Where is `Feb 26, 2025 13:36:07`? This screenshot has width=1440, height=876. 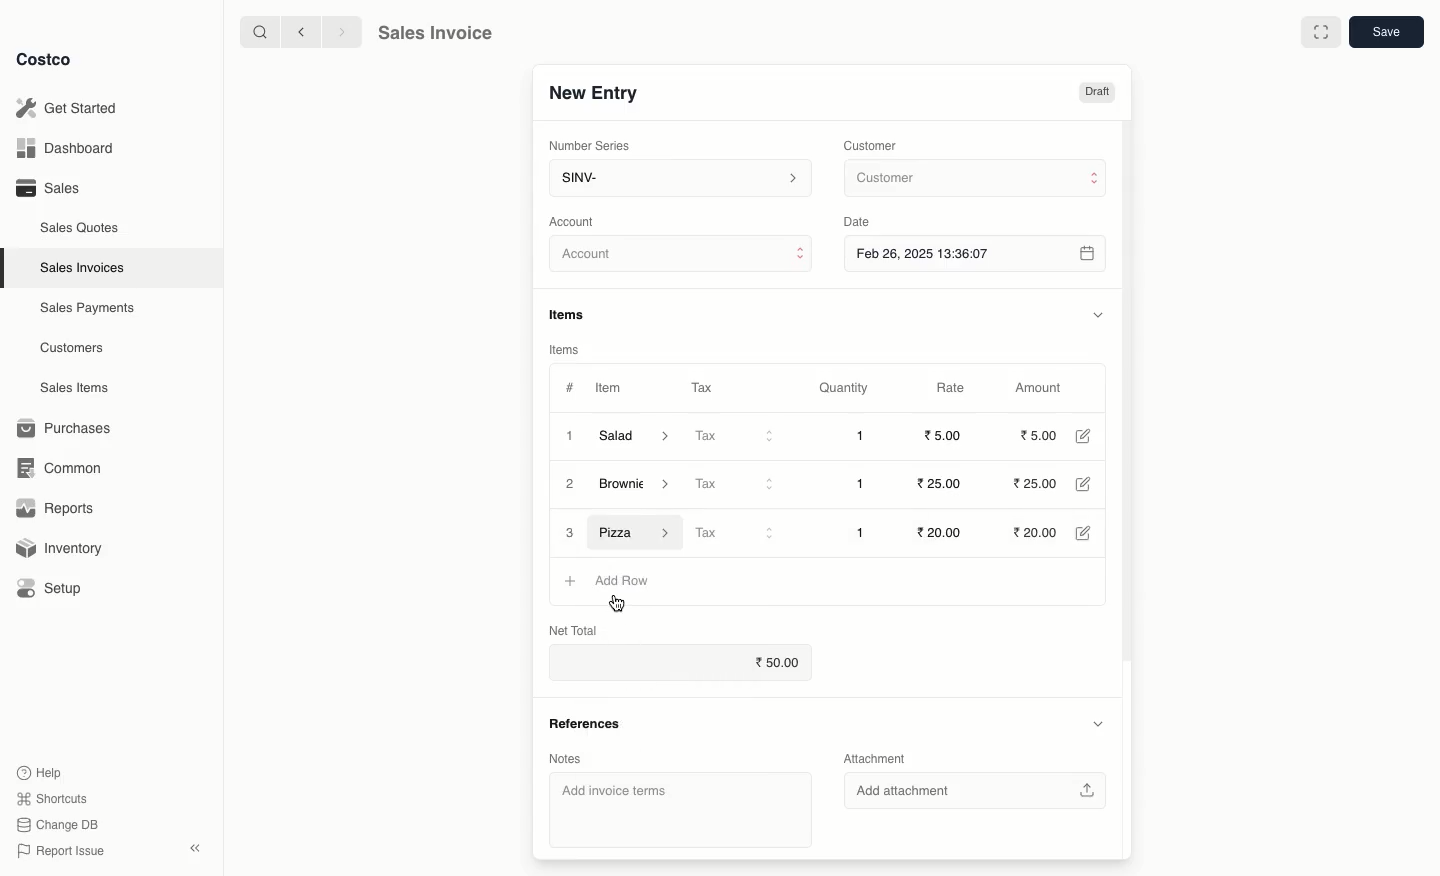 Feb 26, 2025 13:36:07 is located at coordinates (977, 253).